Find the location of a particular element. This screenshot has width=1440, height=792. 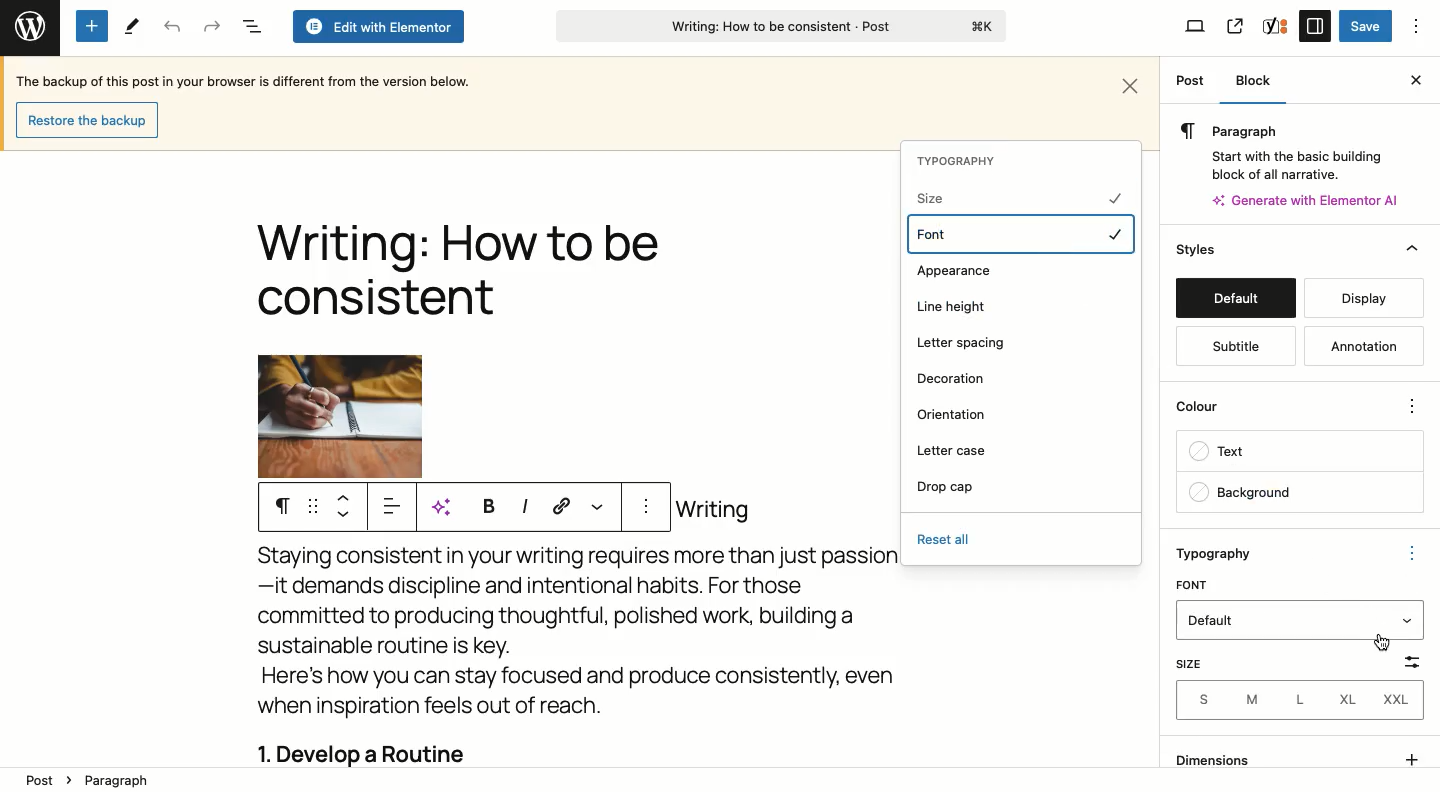

Typography is located at coordinates (1226, 553).